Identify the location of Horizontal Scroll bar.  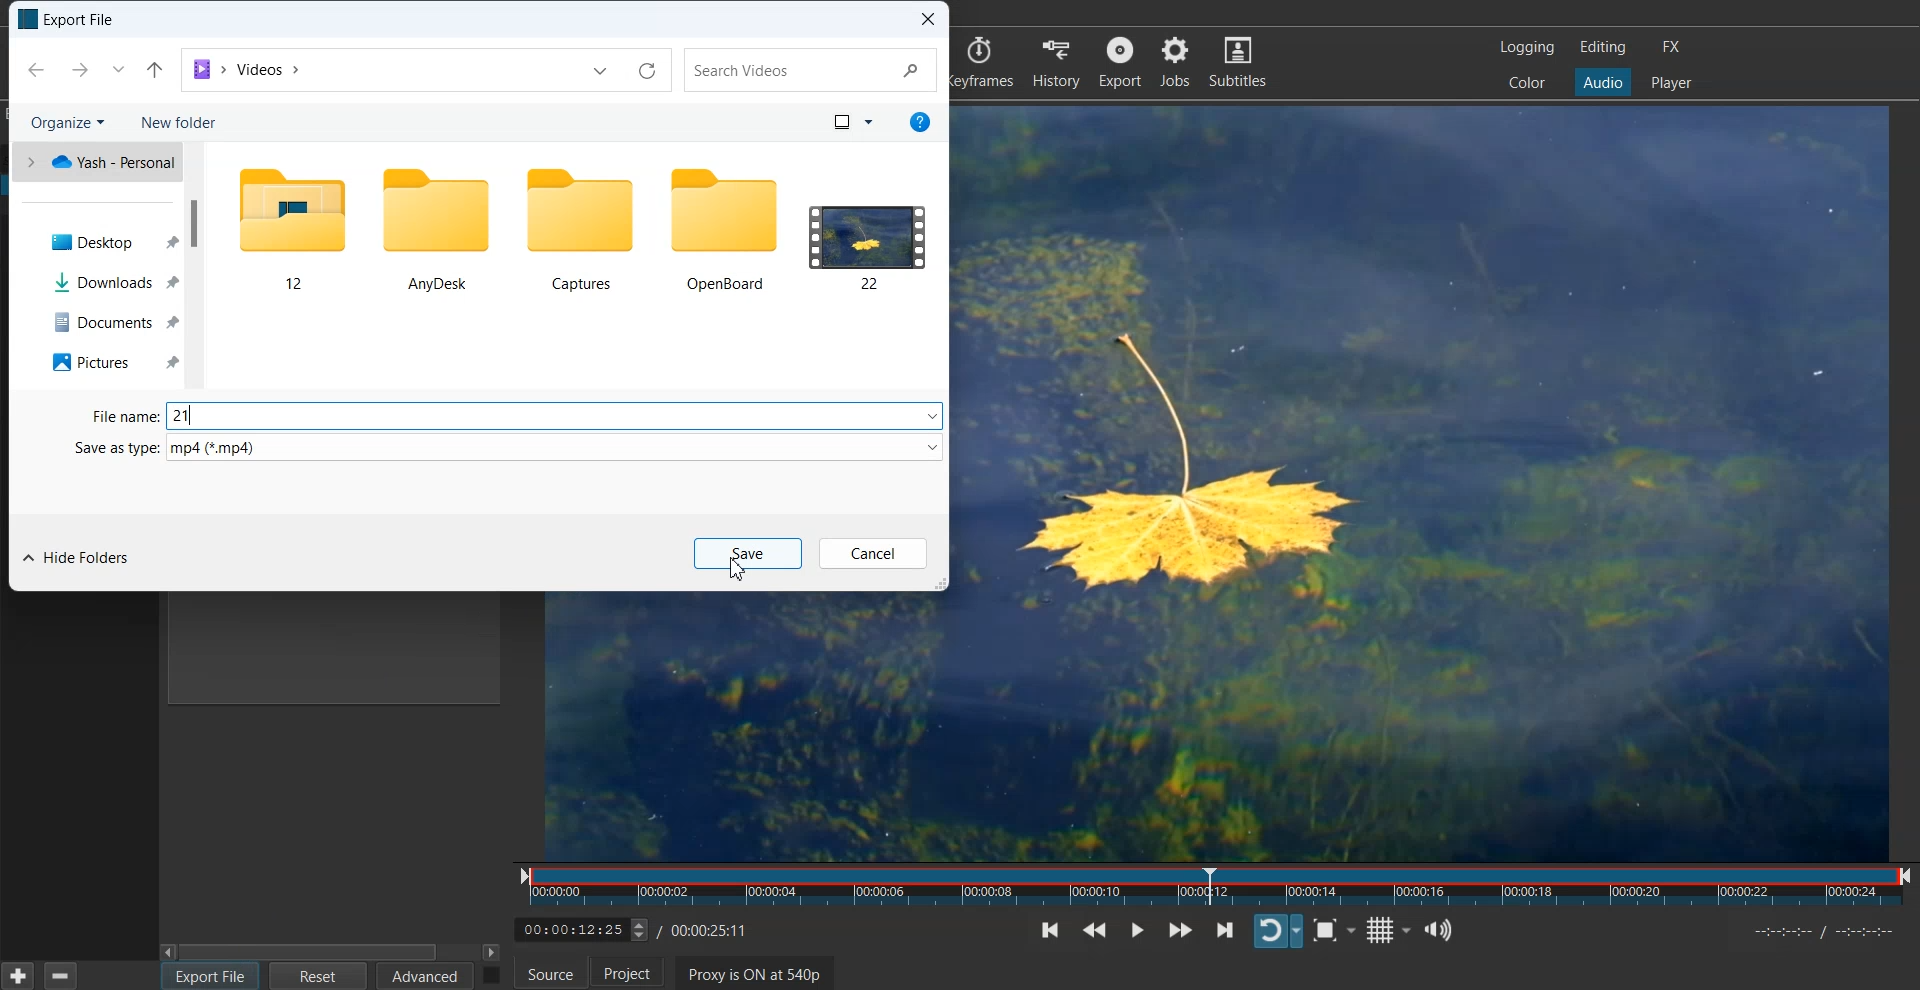
(331, 948).